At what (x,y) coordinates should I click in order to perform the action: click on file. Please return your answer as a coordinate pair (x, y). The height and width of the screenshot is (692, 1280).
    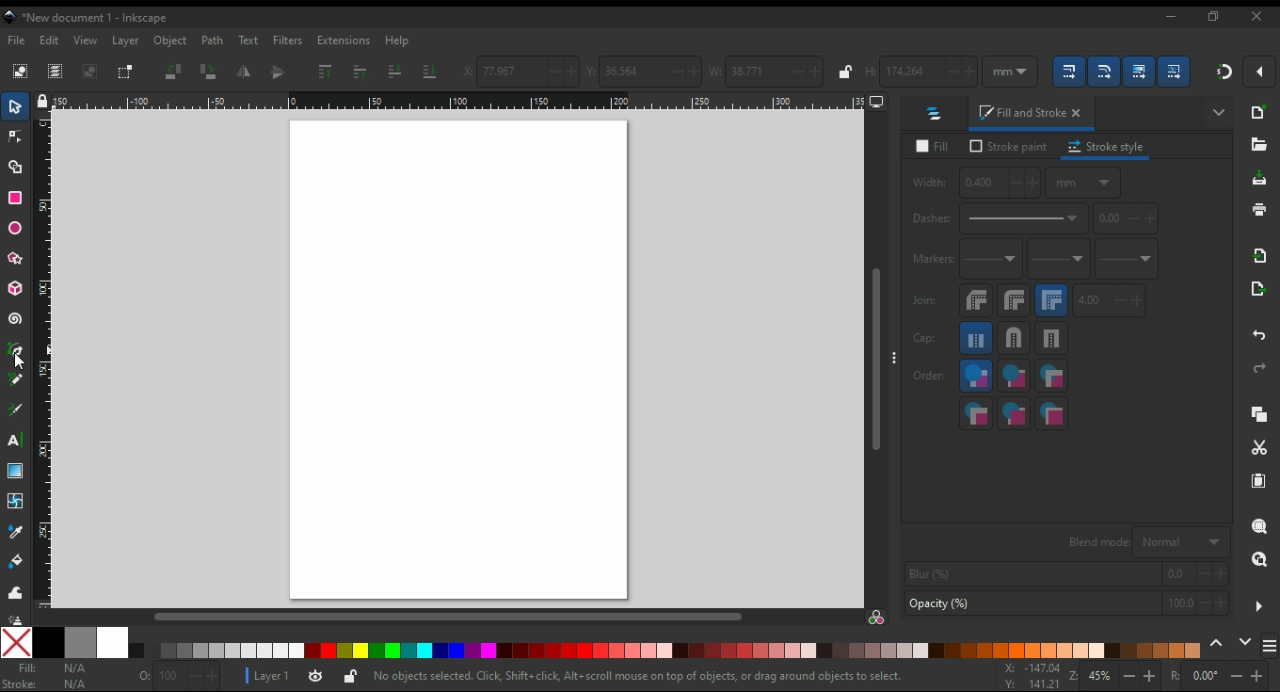
    Looking at the image, I should click on (18, 41).